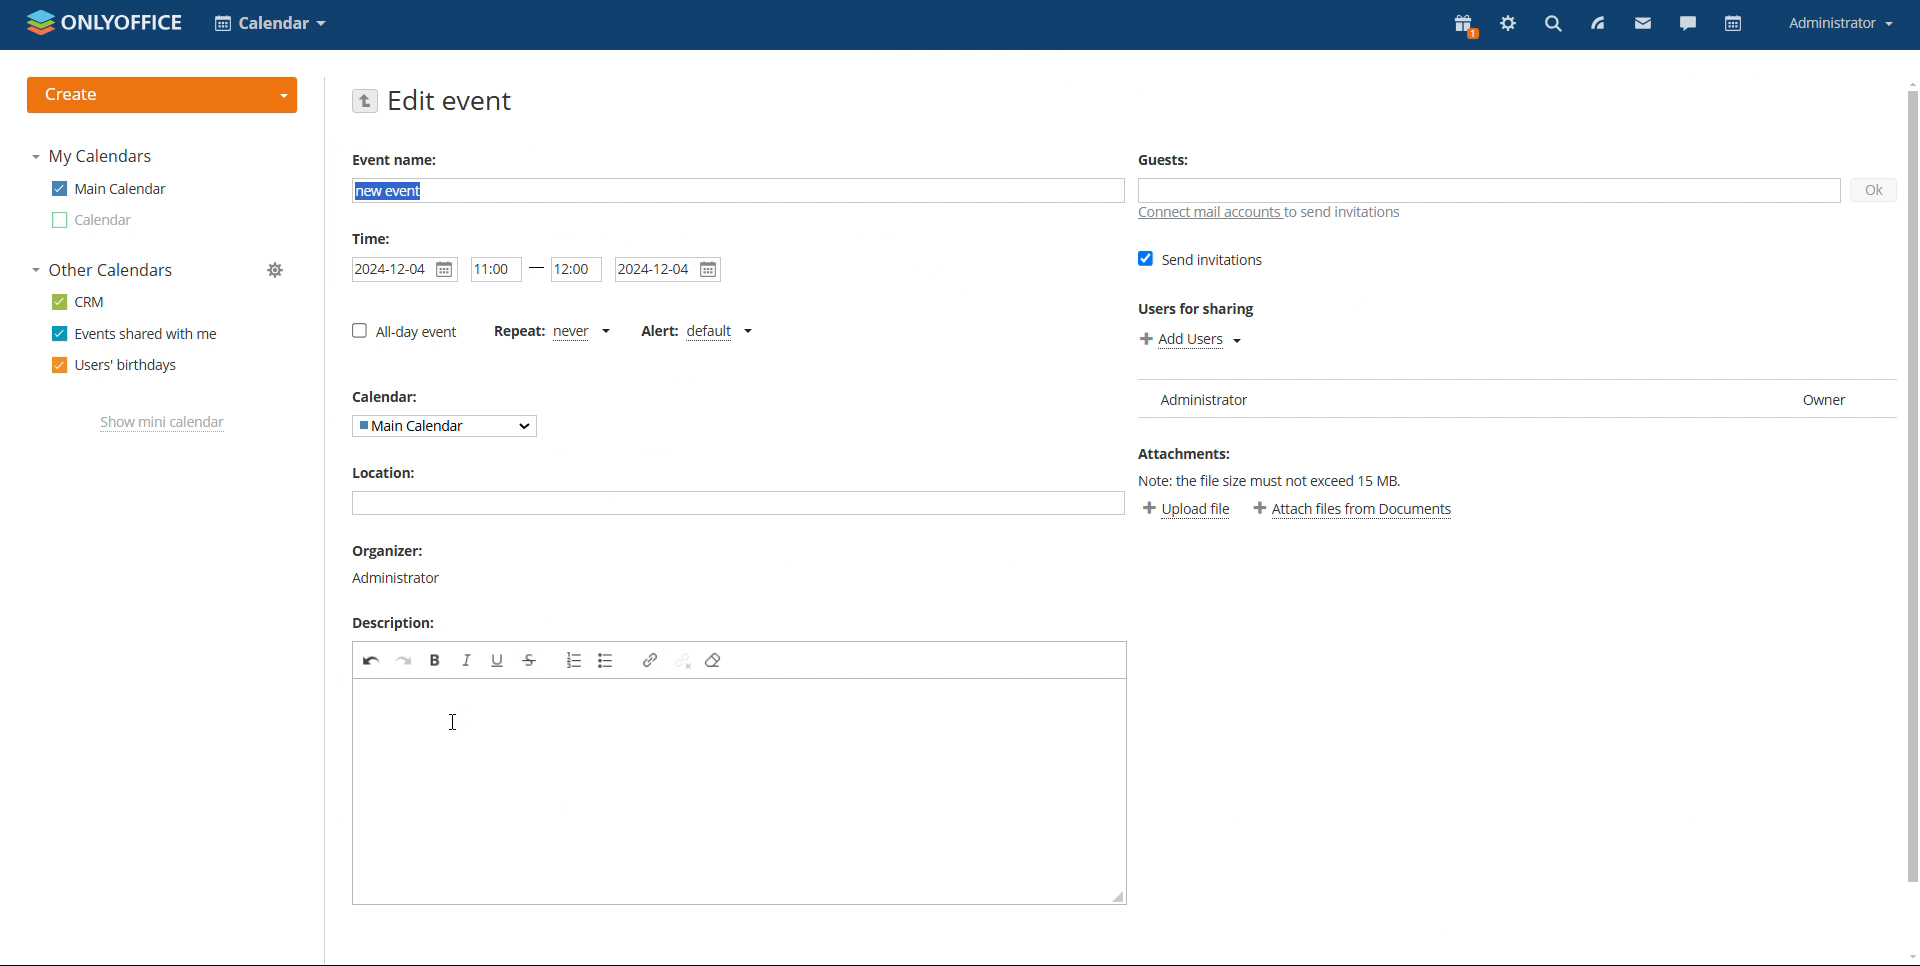 This screenshot has width=1920, height=966. Describe the element at coordinates (1642, 26) in the screenshot. I see `mail` at that location.